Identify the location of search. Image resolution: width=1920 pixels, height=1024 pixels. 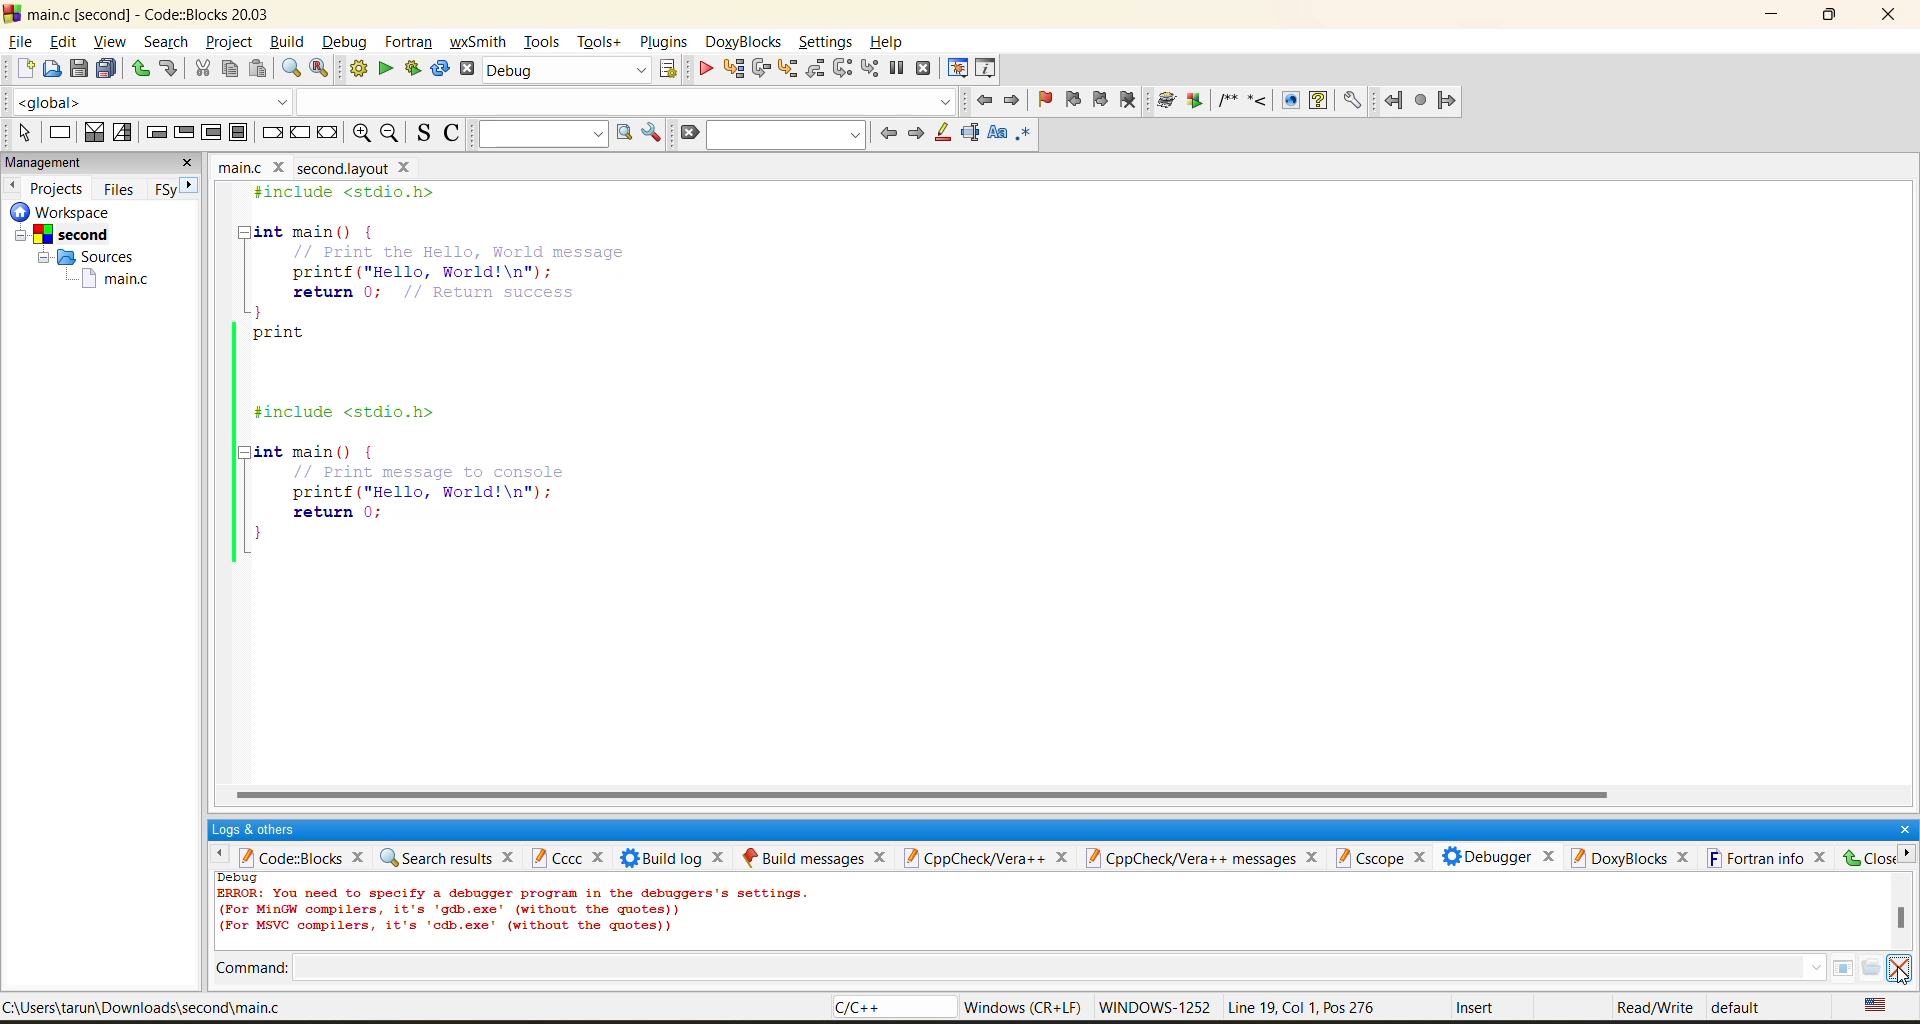
(172, 42).